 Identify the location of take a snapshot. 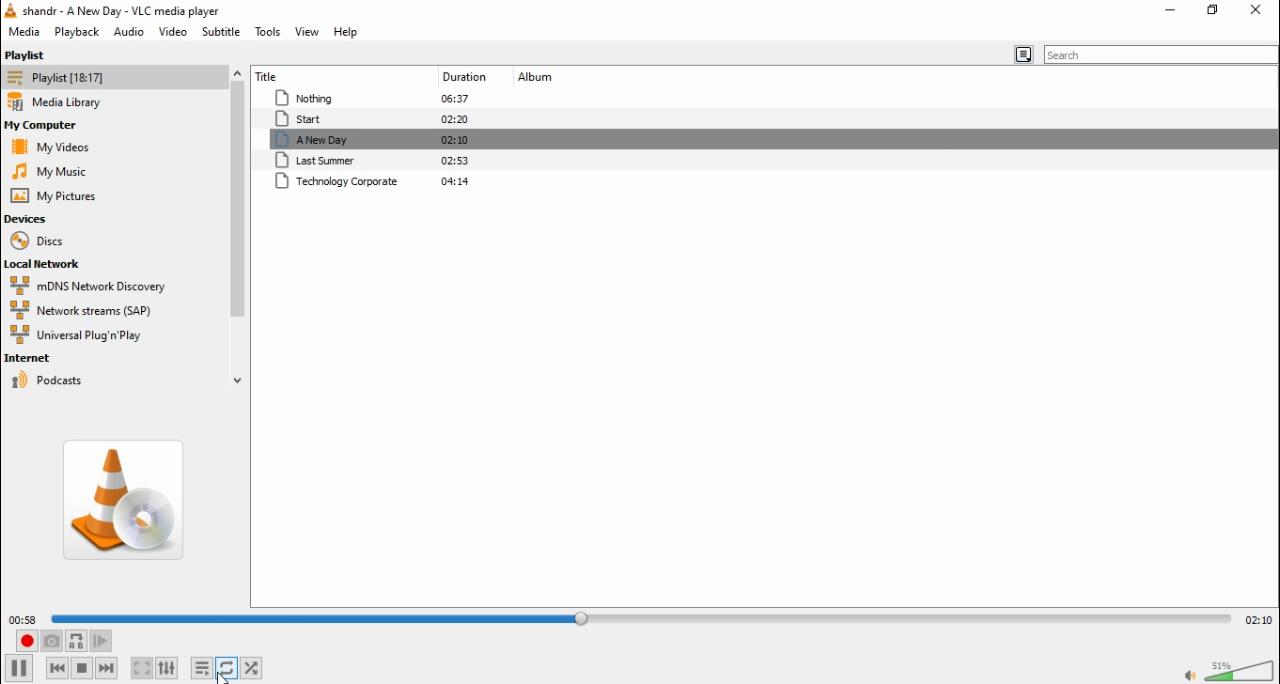
(53, 641).